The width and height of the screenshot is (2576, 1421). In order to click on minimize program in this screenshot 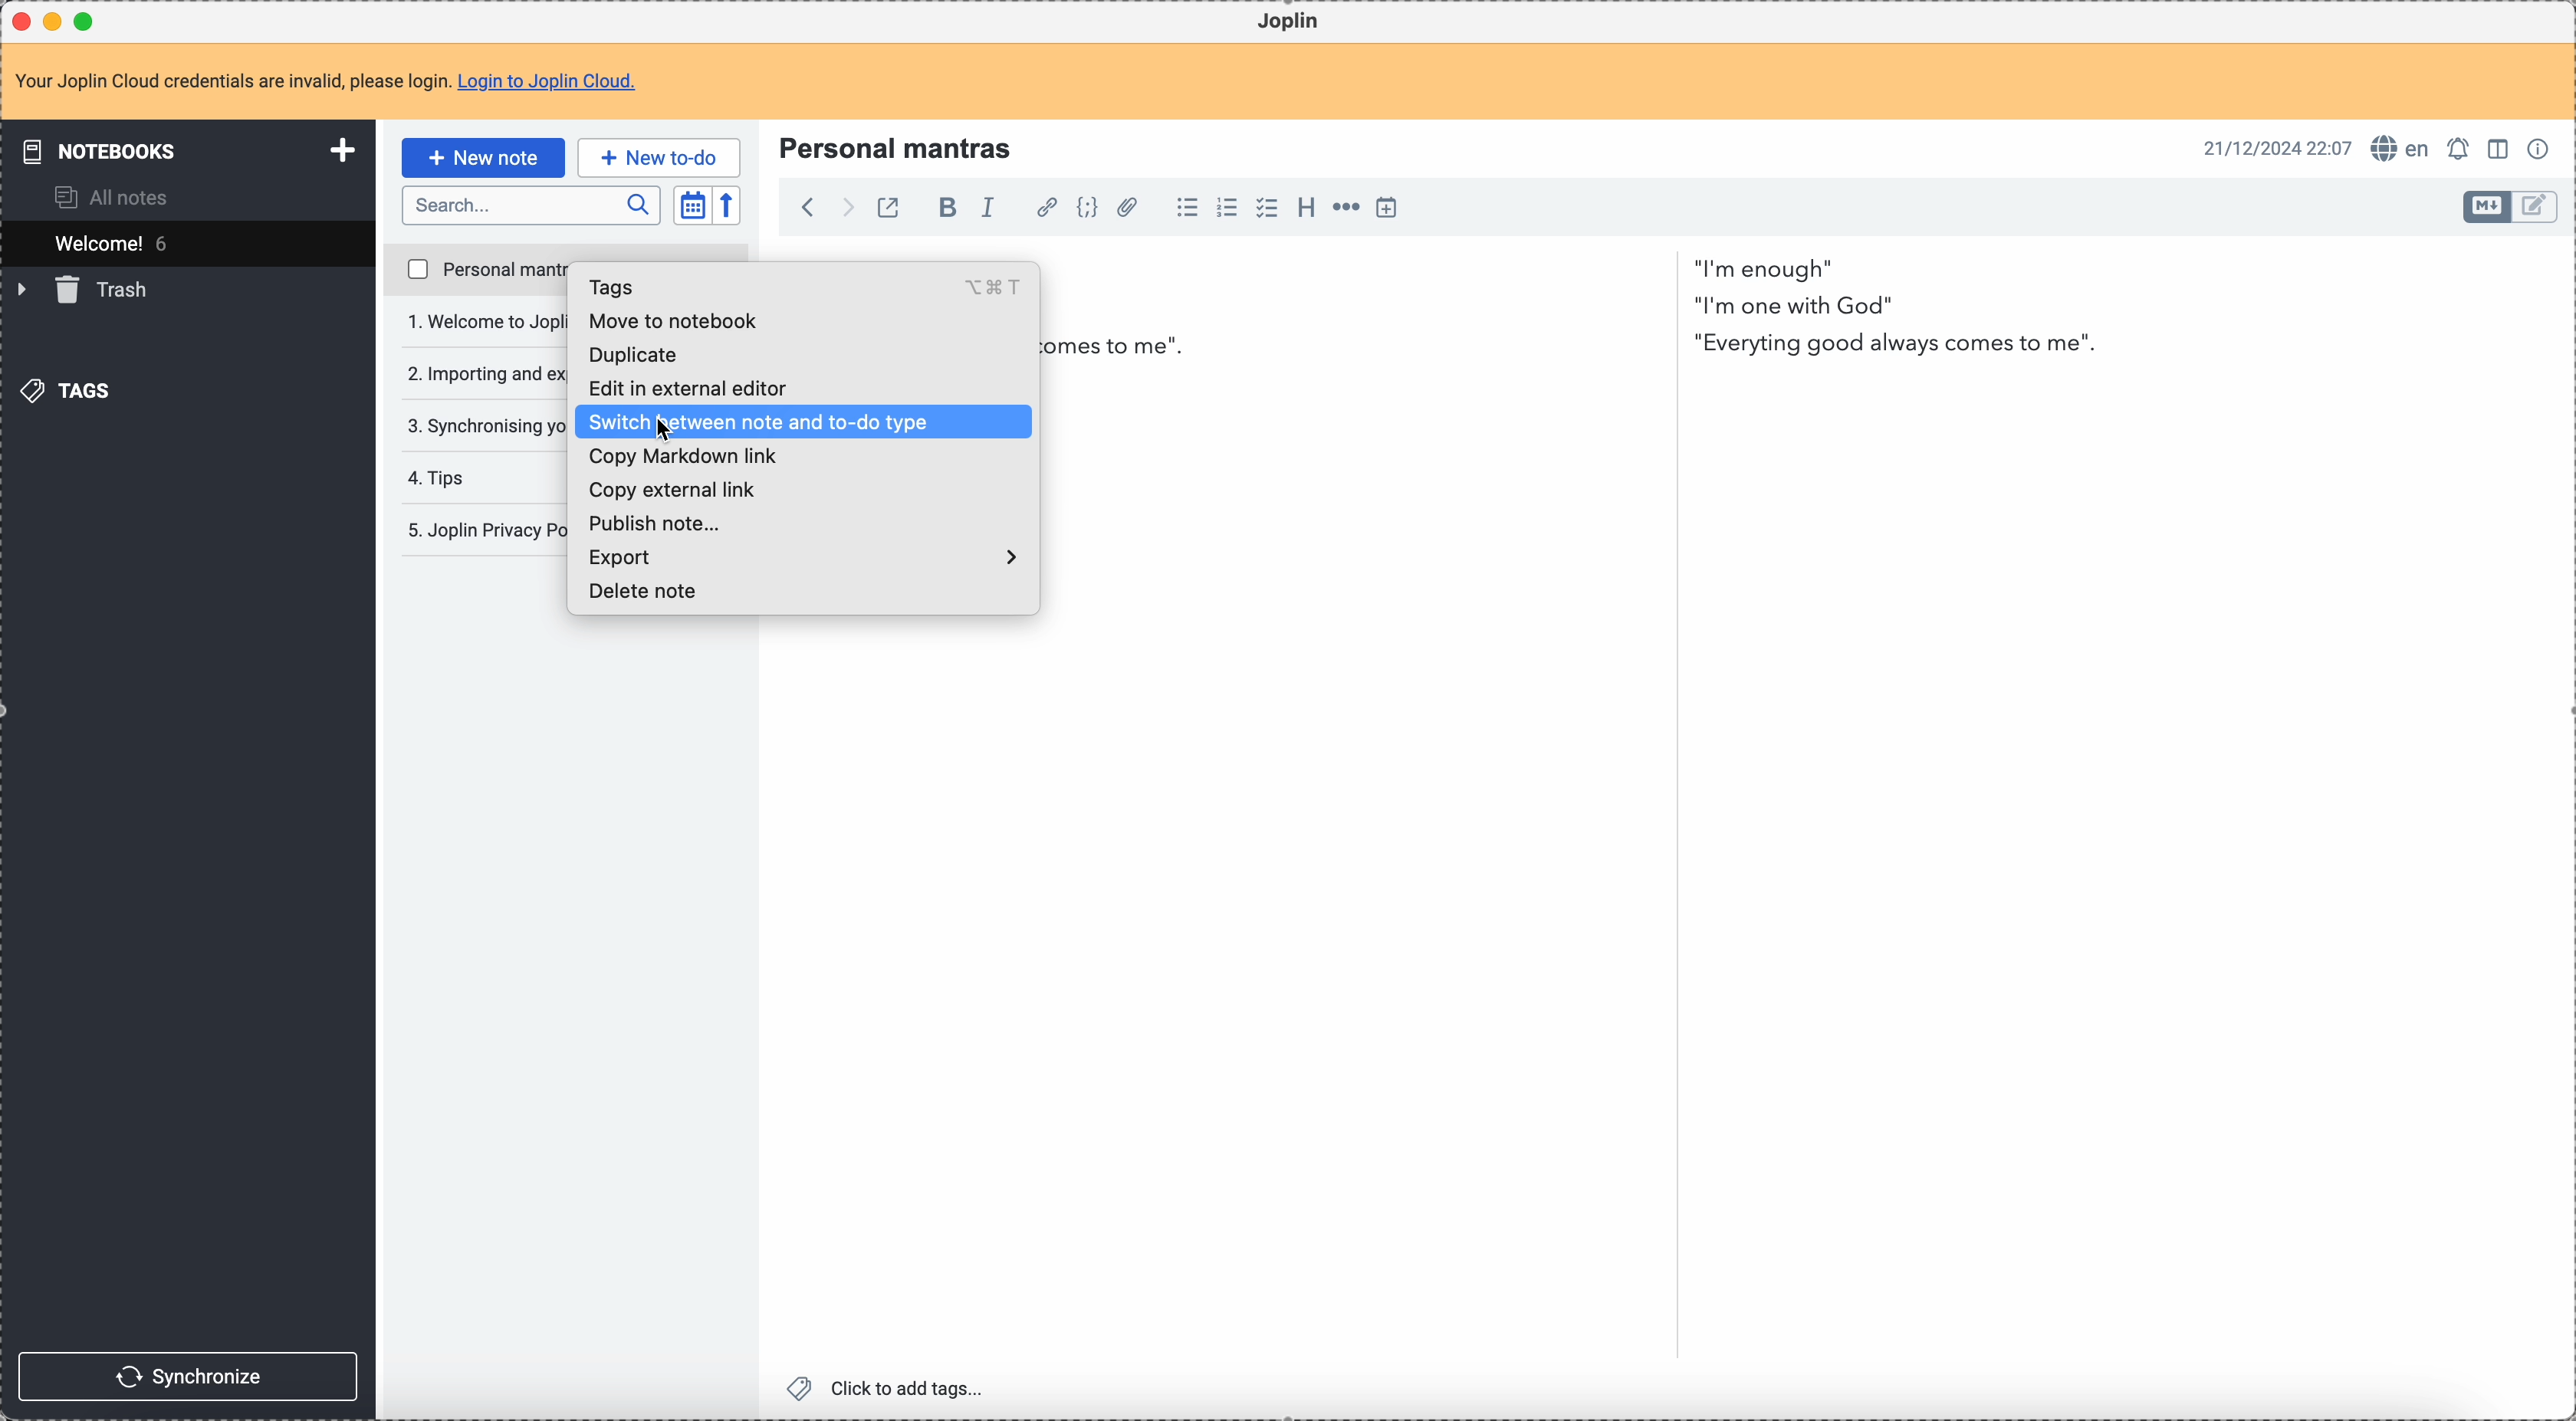, I will do `click(56, 22)`.